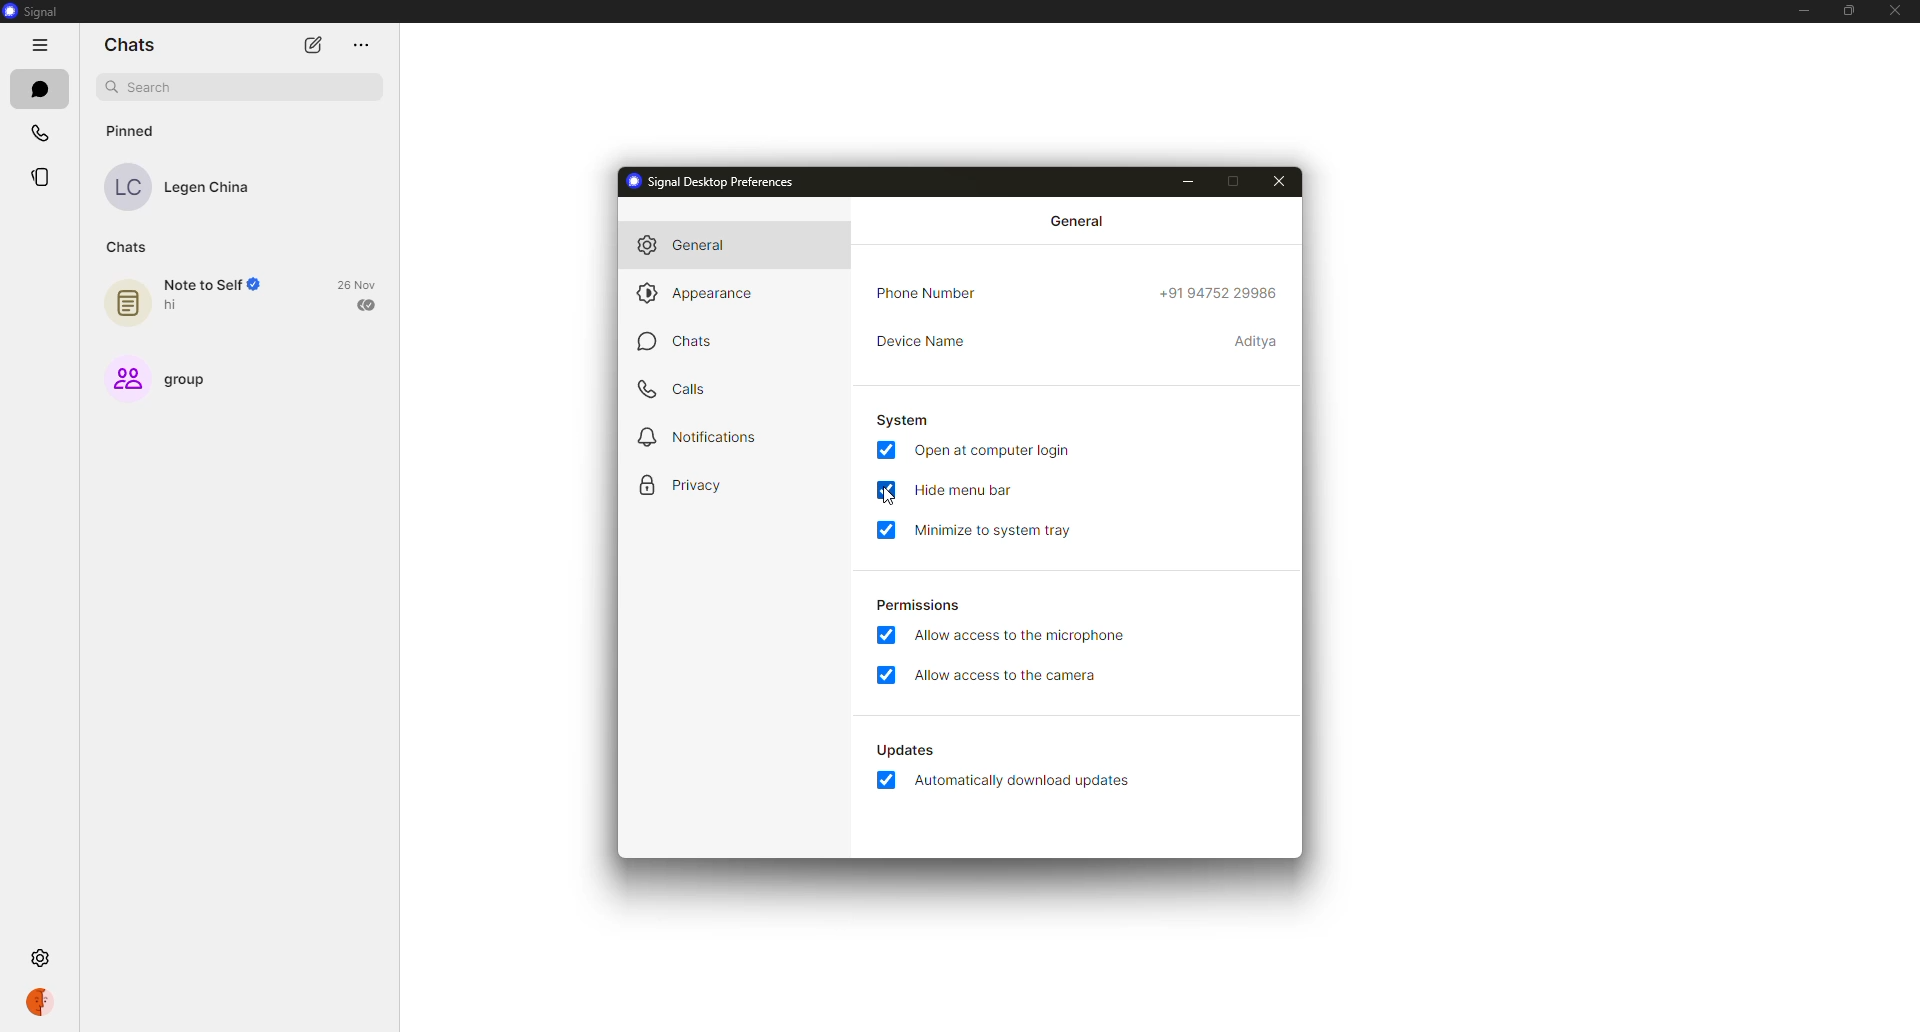  I want to click on general, so click(1080, 220).